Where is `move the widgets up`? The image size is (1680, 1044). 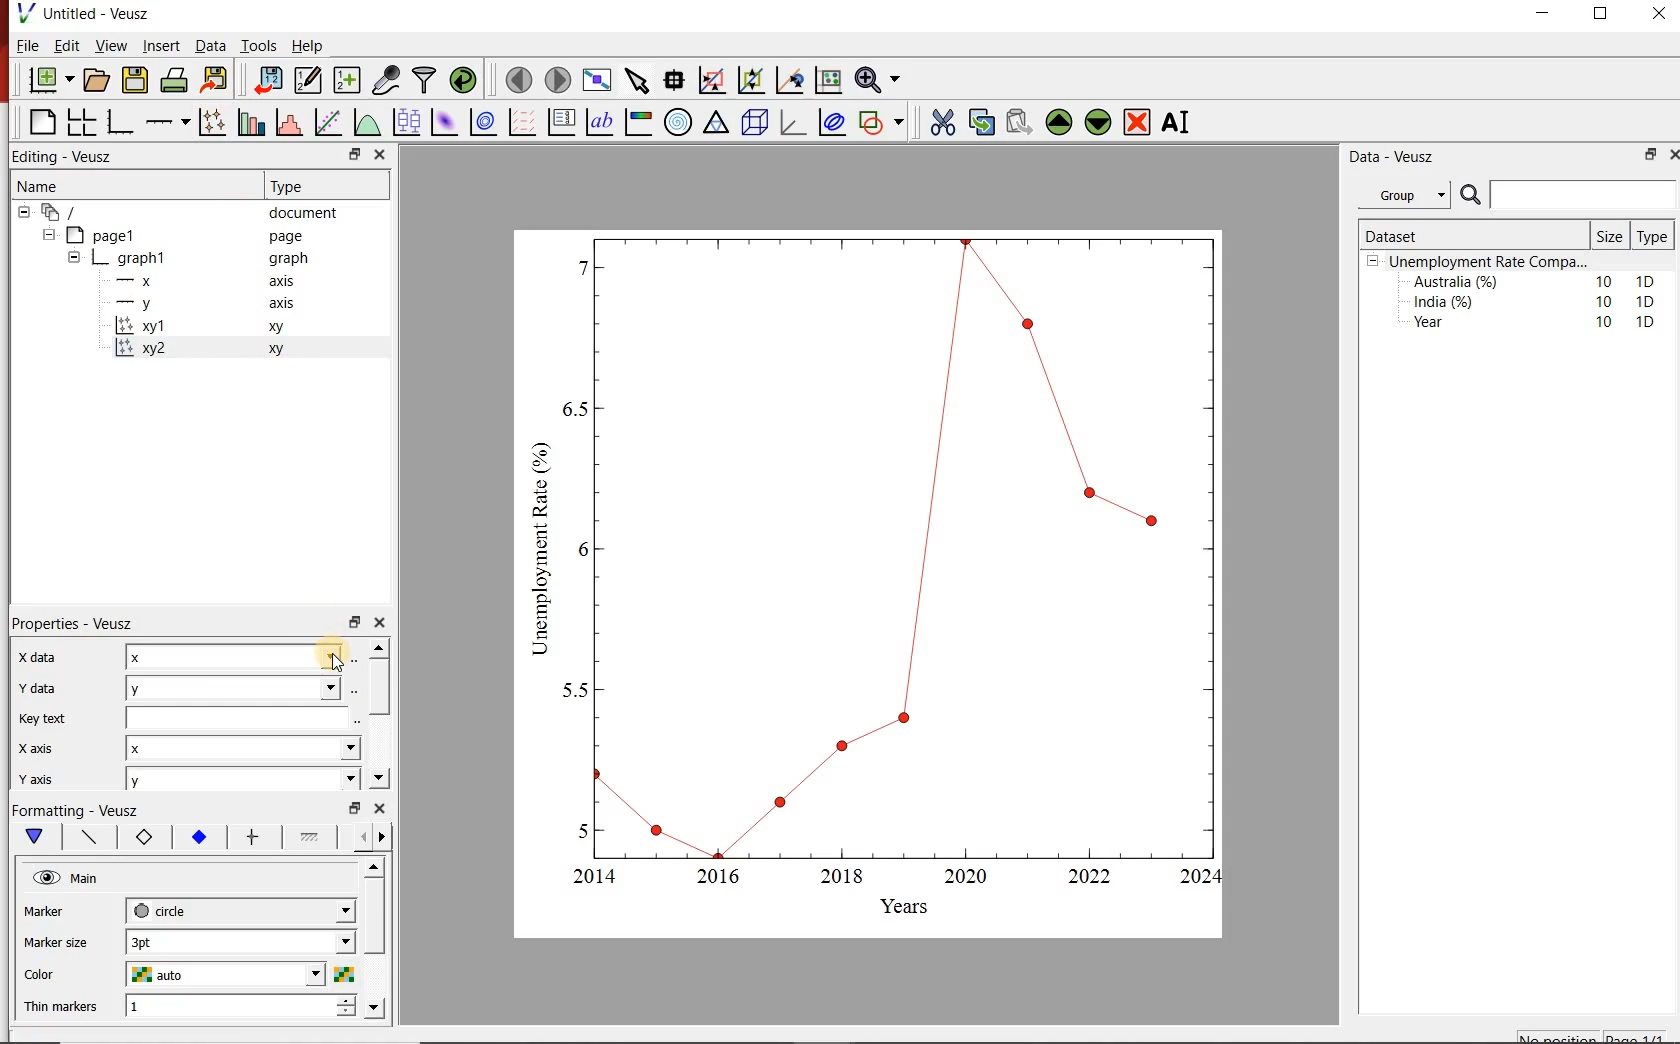 move the widgets up is located at coordinates (1059, 122).